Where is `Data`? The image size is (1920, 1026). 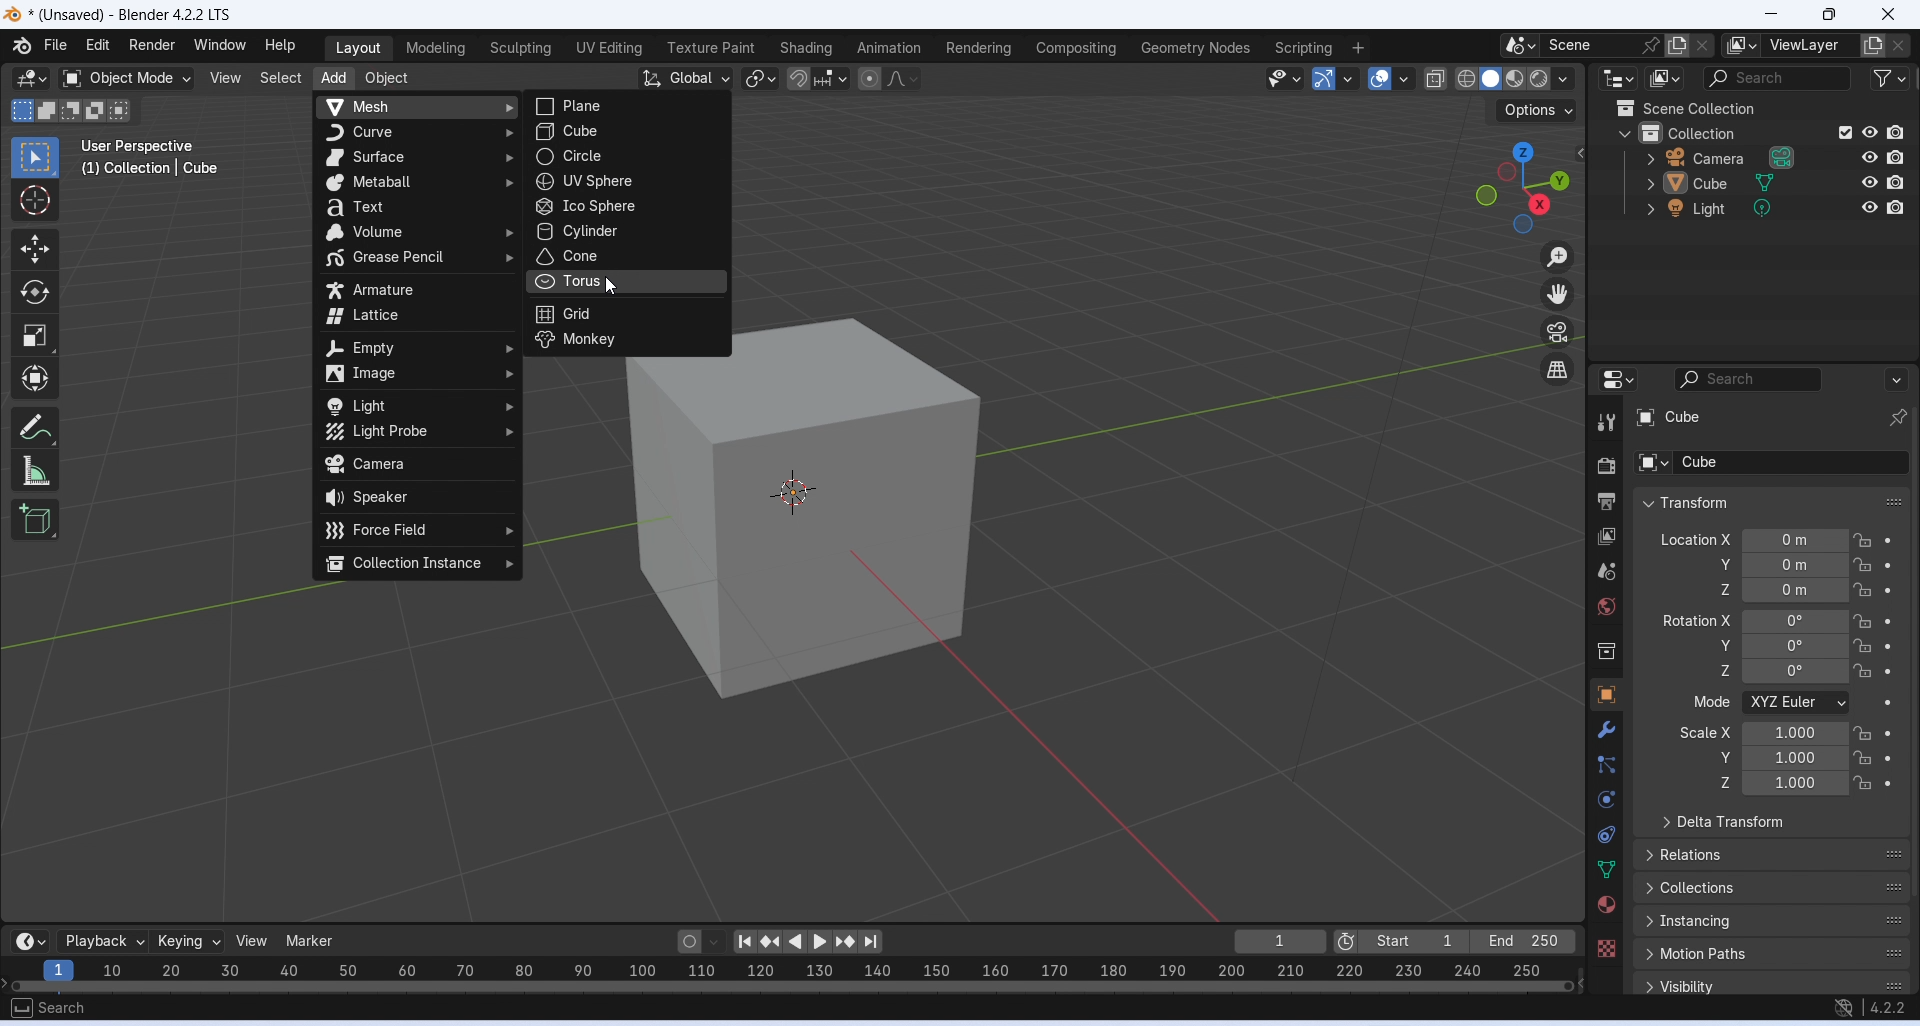 Data is located at coordinates (1607, 870).